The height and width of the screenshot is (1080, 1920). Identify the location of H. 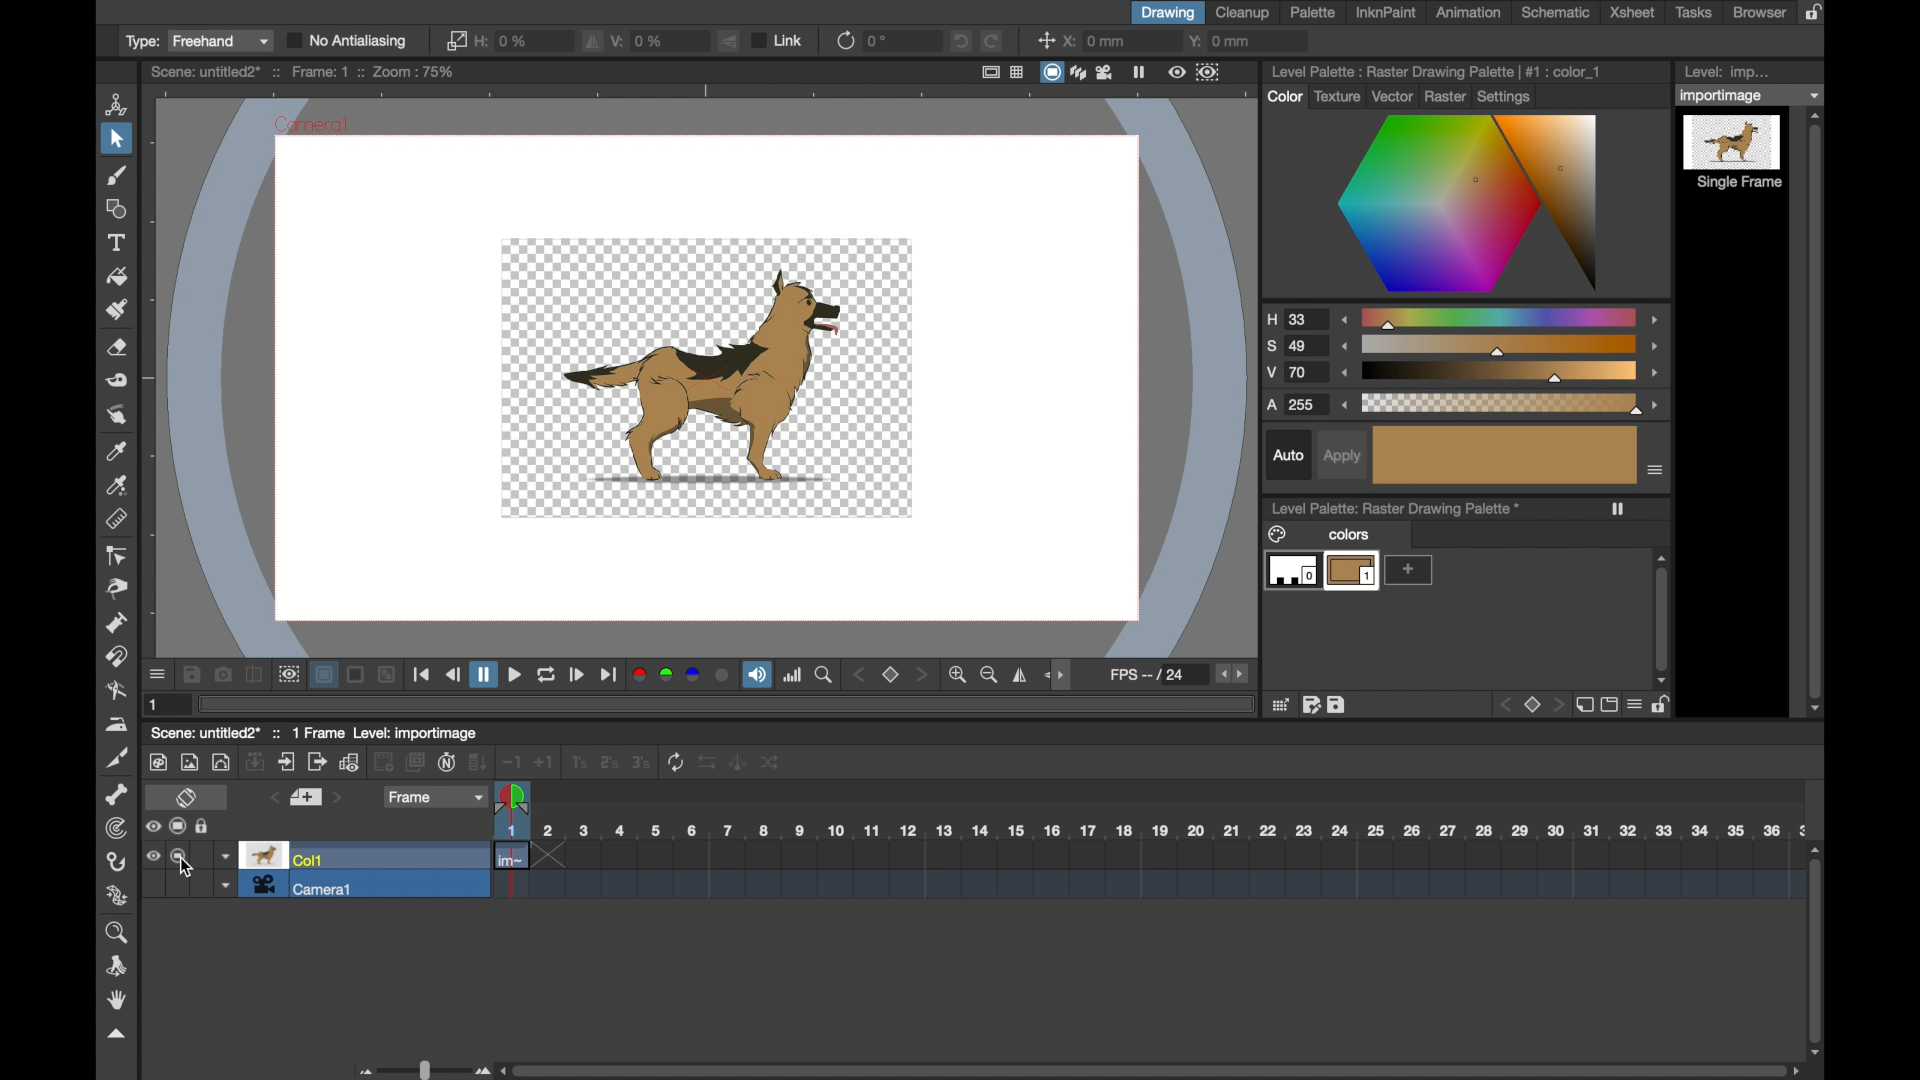
(506, 40).